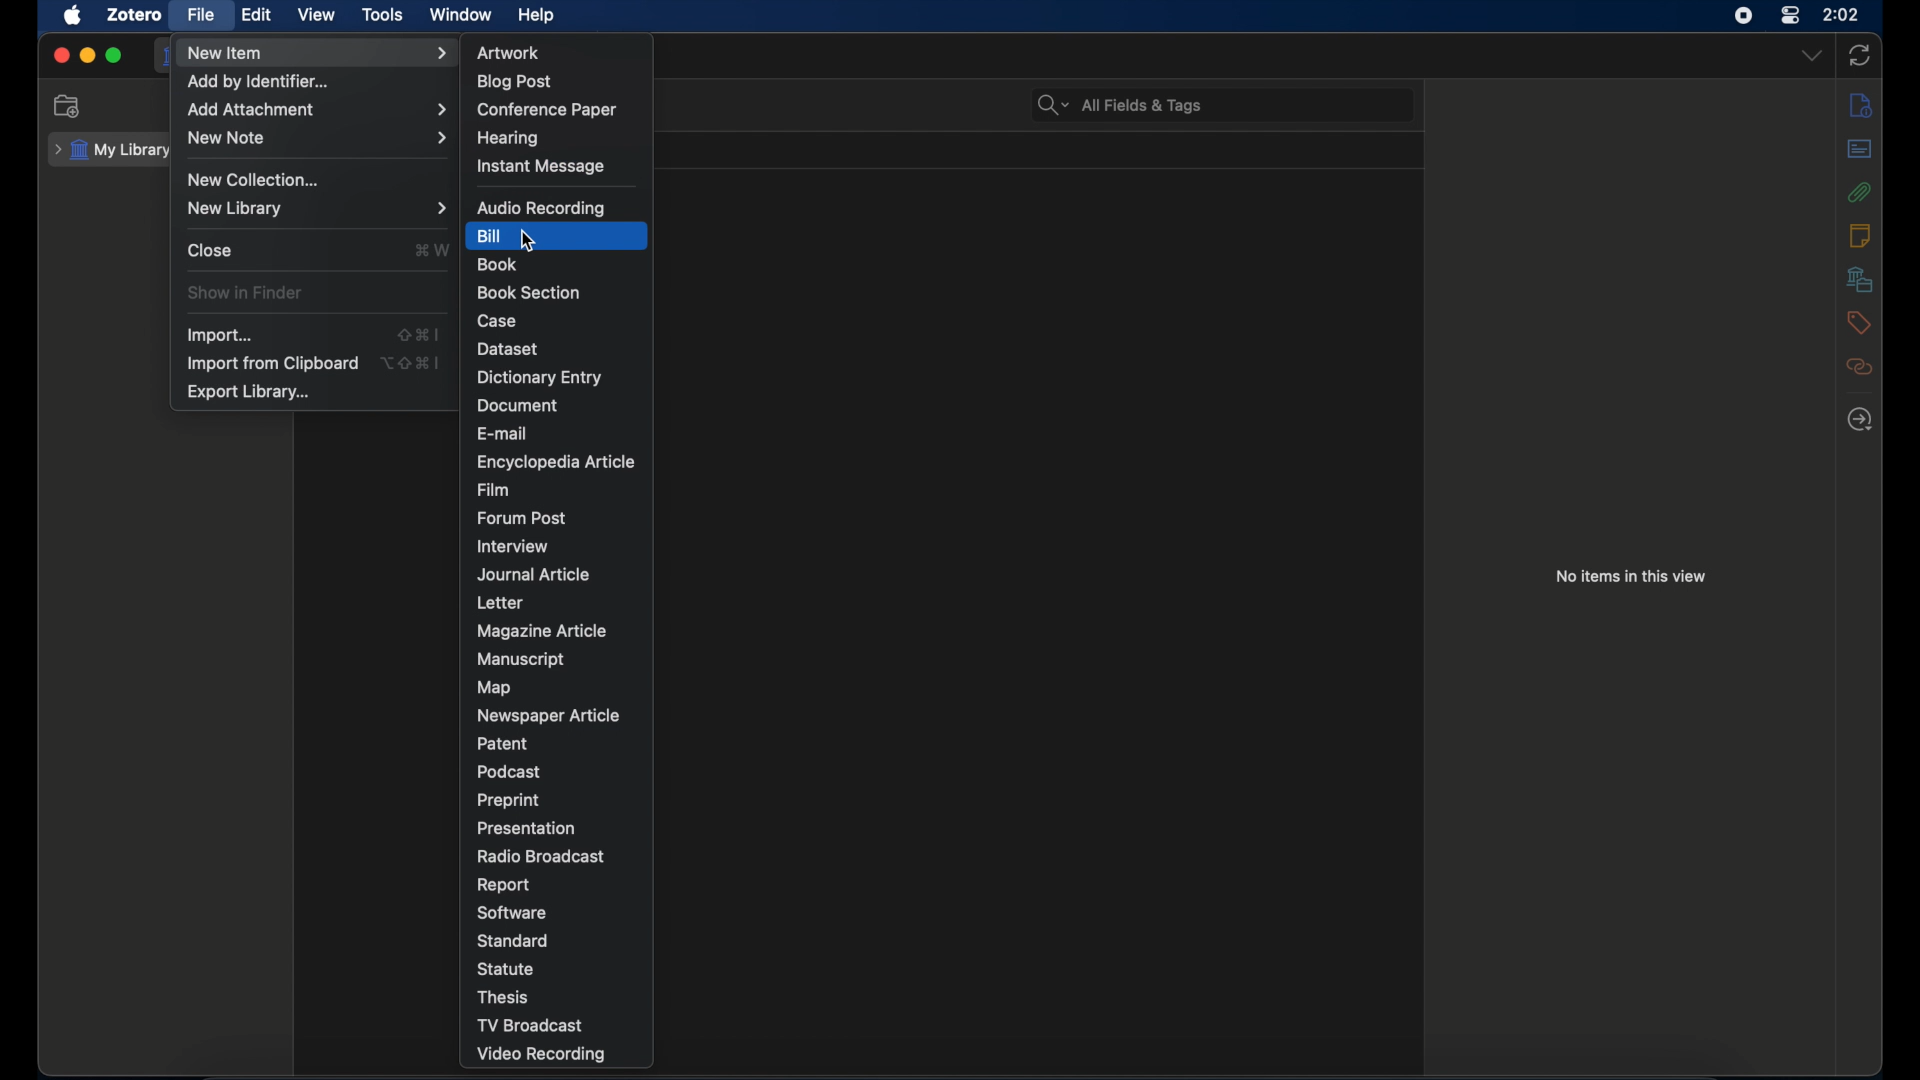  What do you see at coordinates (542, 630) in the screenshot?
I see `magazine article` at bounding box center [542, 630].